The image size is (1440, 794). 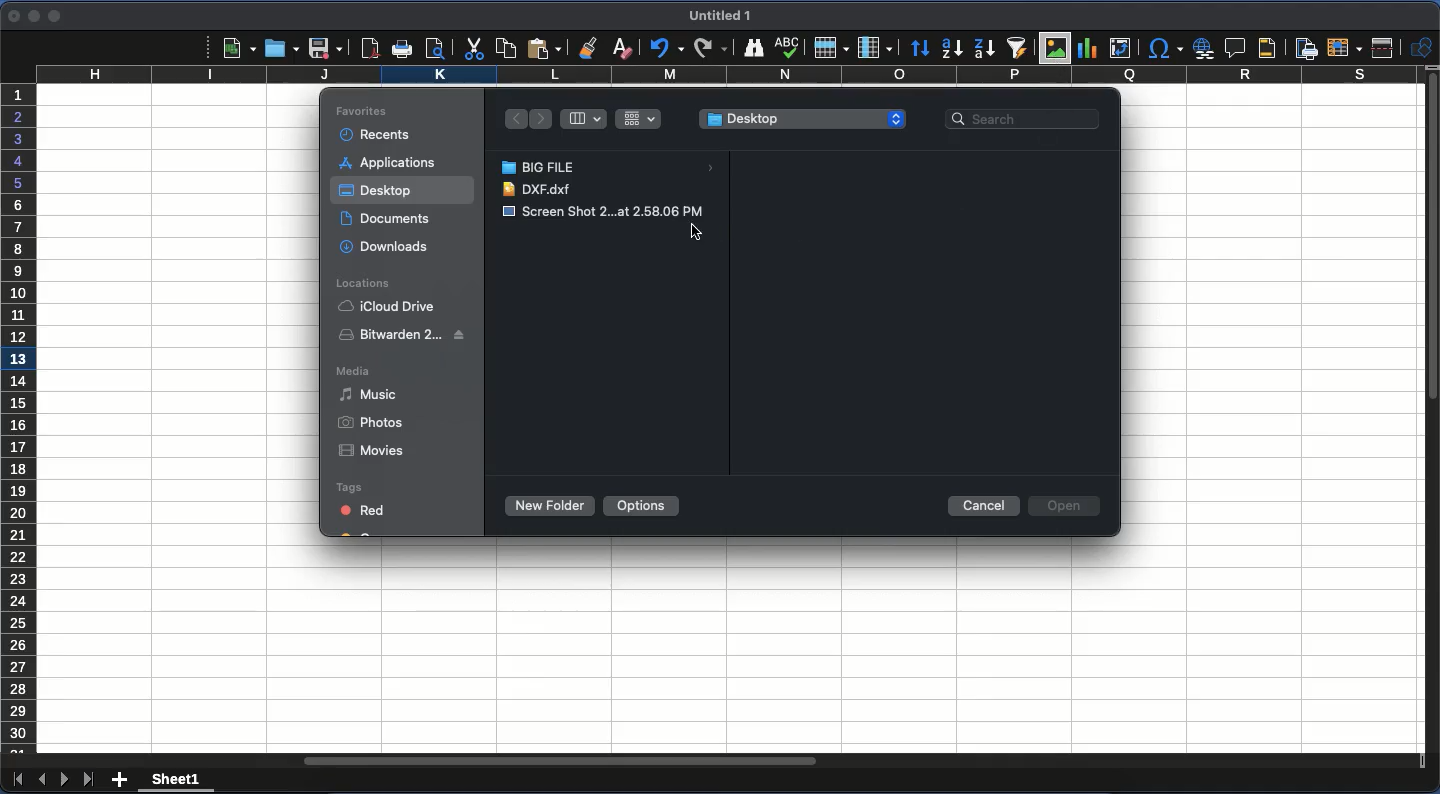 I want to click on ascending, so click(x=953, y=49).